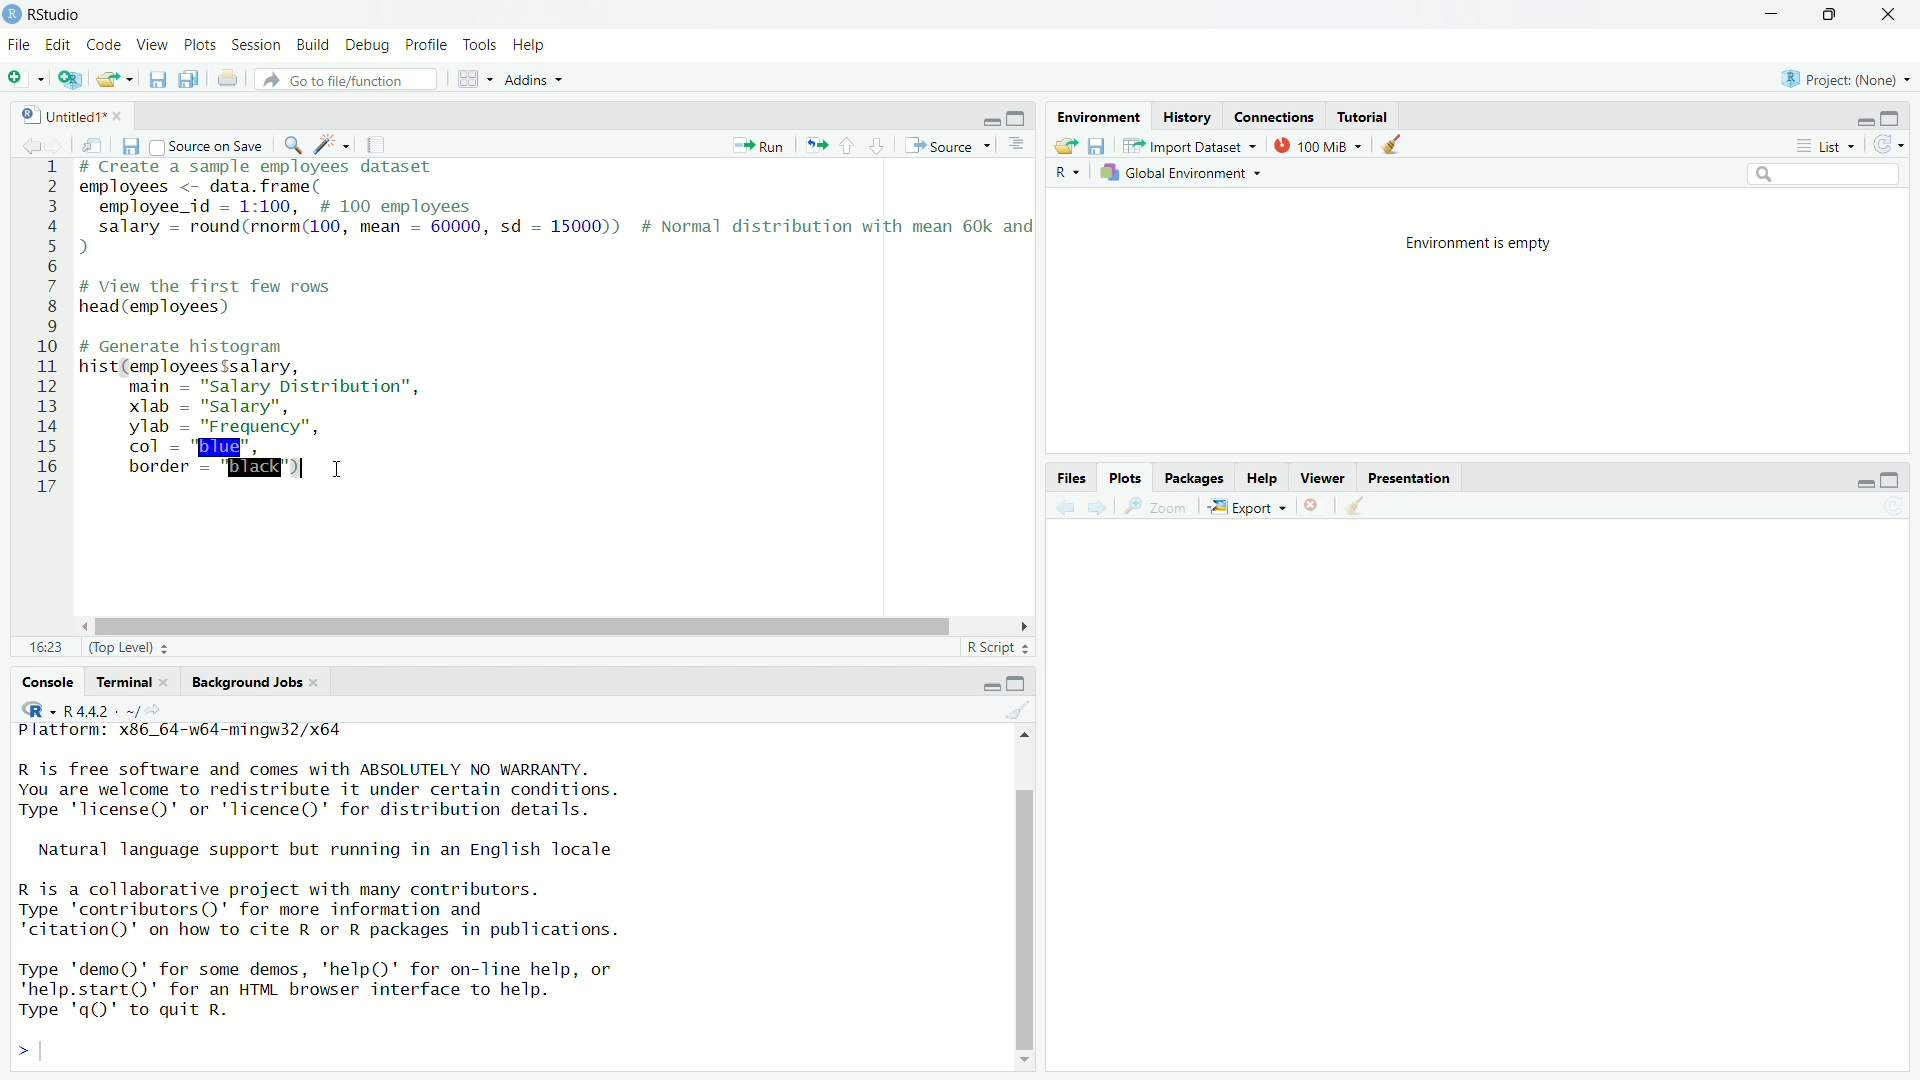 This screenshot has width=1920, height=1080. I want to click on Project (none), so click(1846, 79).